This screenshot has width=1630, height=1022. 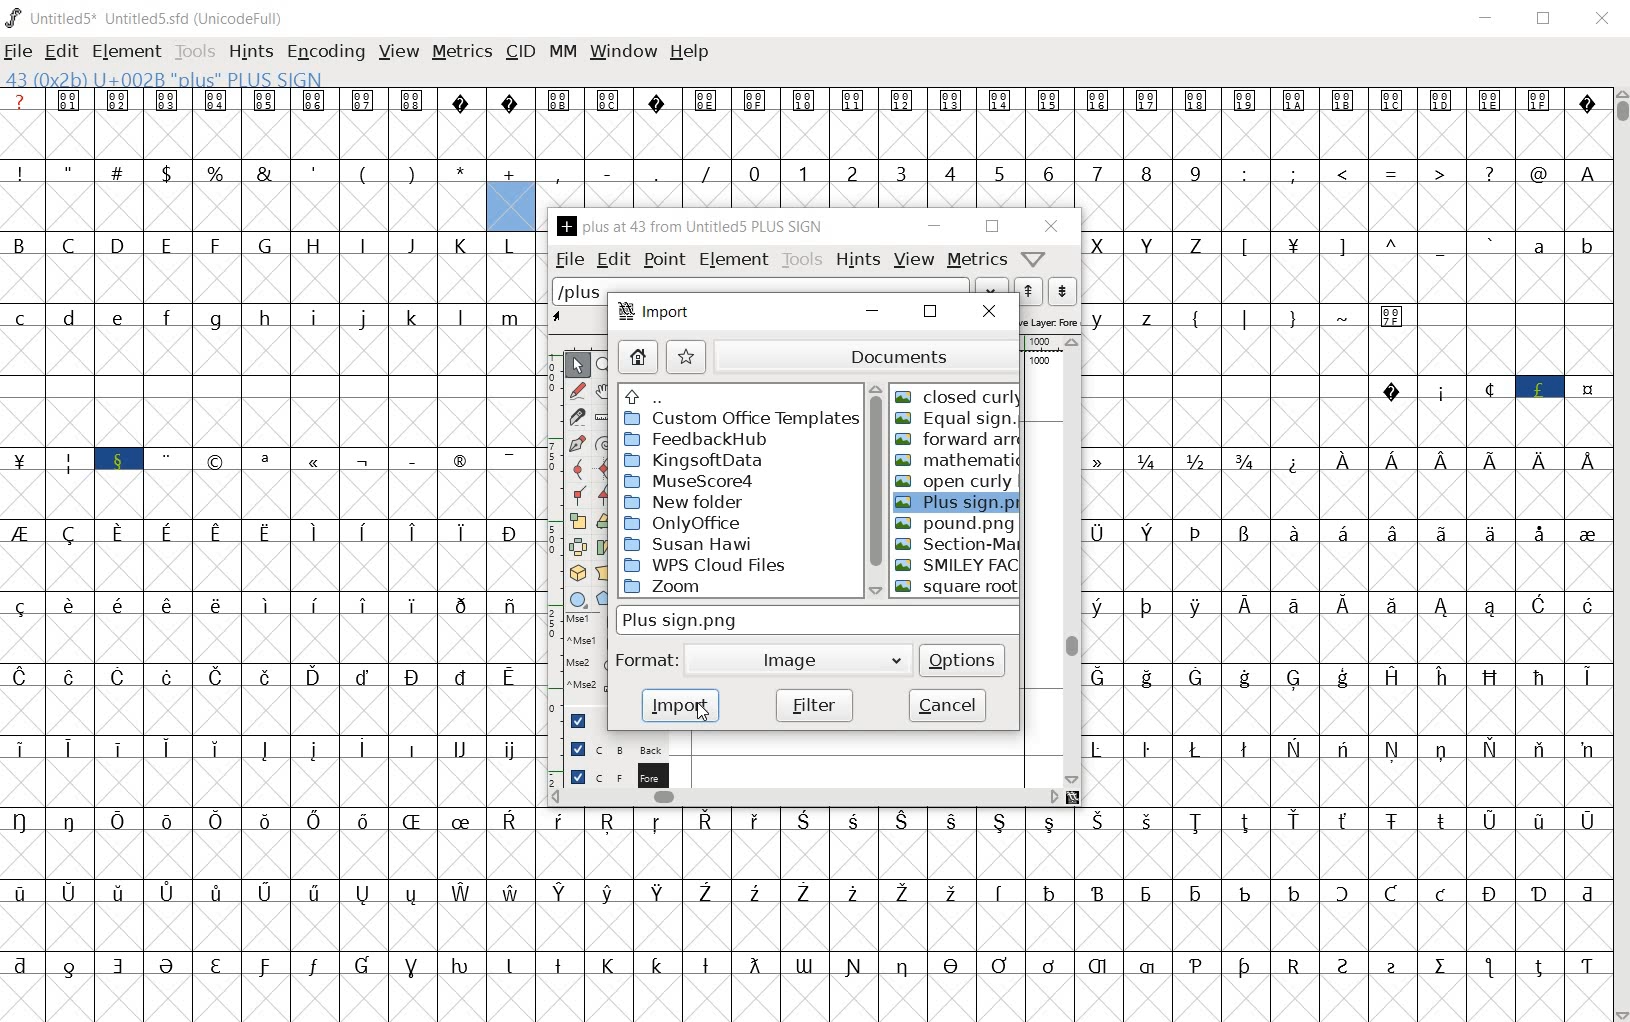 I want to click on background, so click(x=609, y=748).